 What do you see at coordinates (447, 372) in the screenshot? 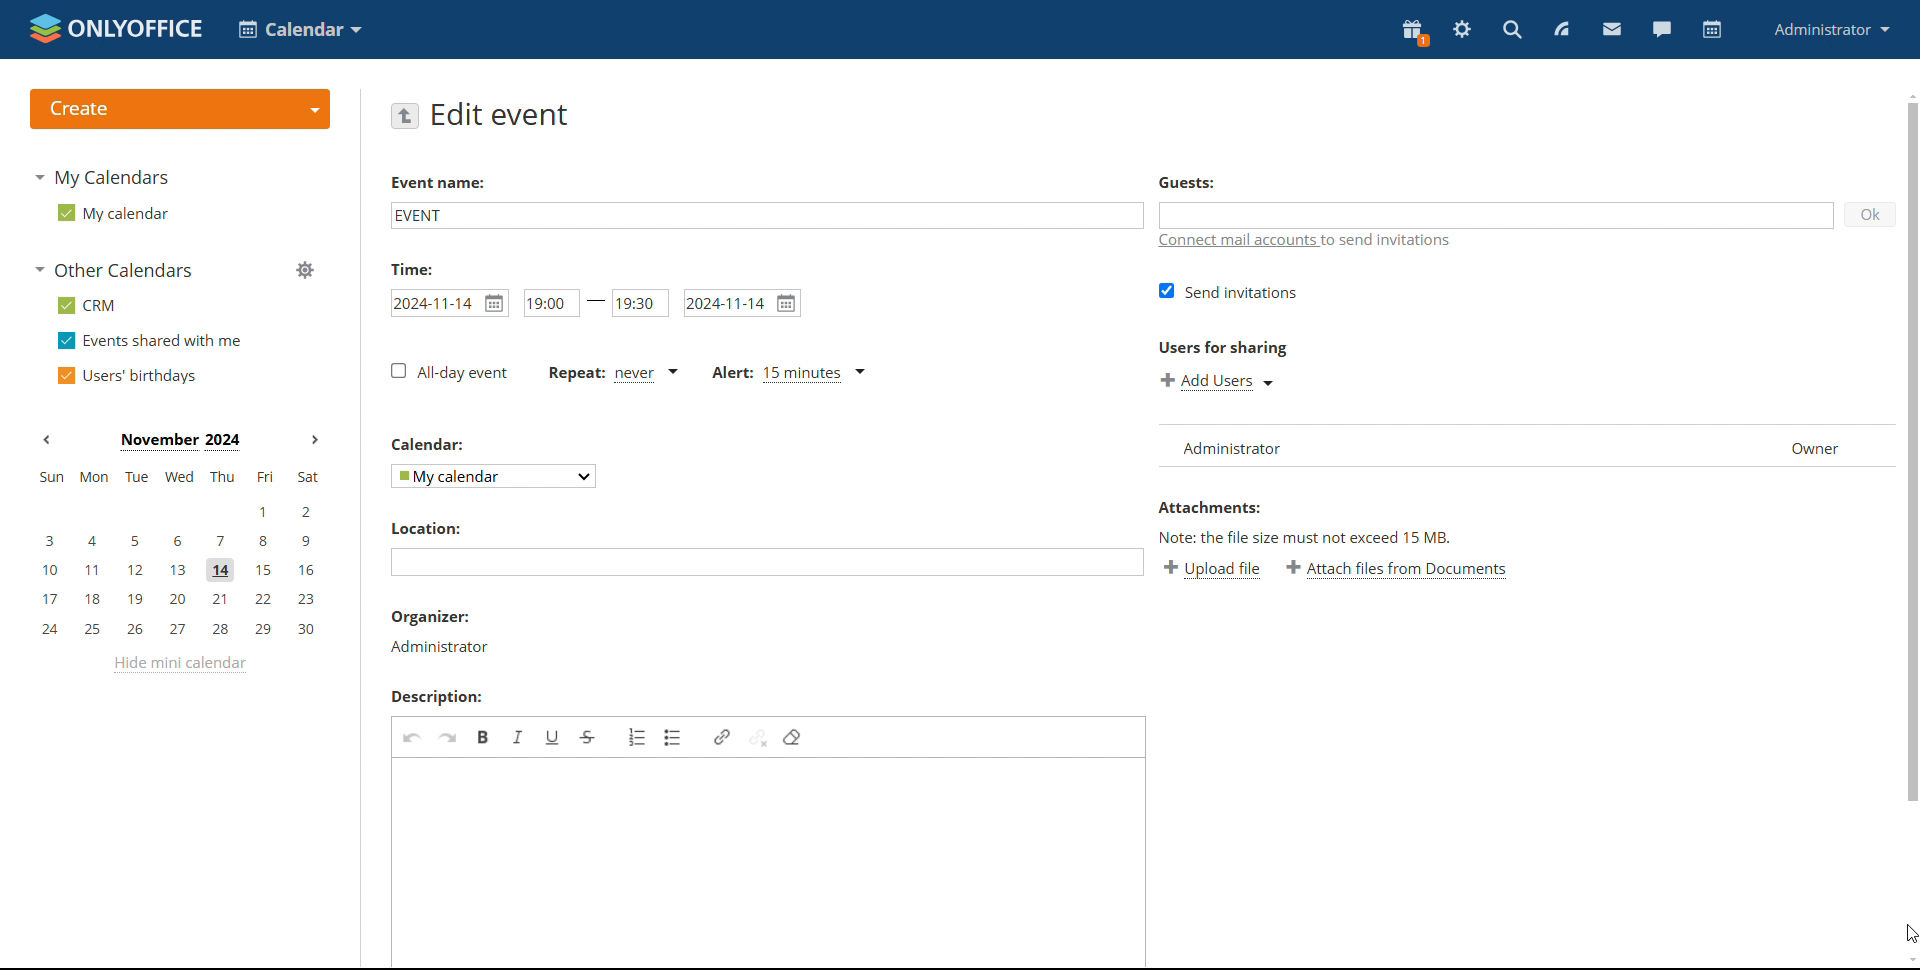
I see `all-day event checkbox` at bounding box center [447, 372].